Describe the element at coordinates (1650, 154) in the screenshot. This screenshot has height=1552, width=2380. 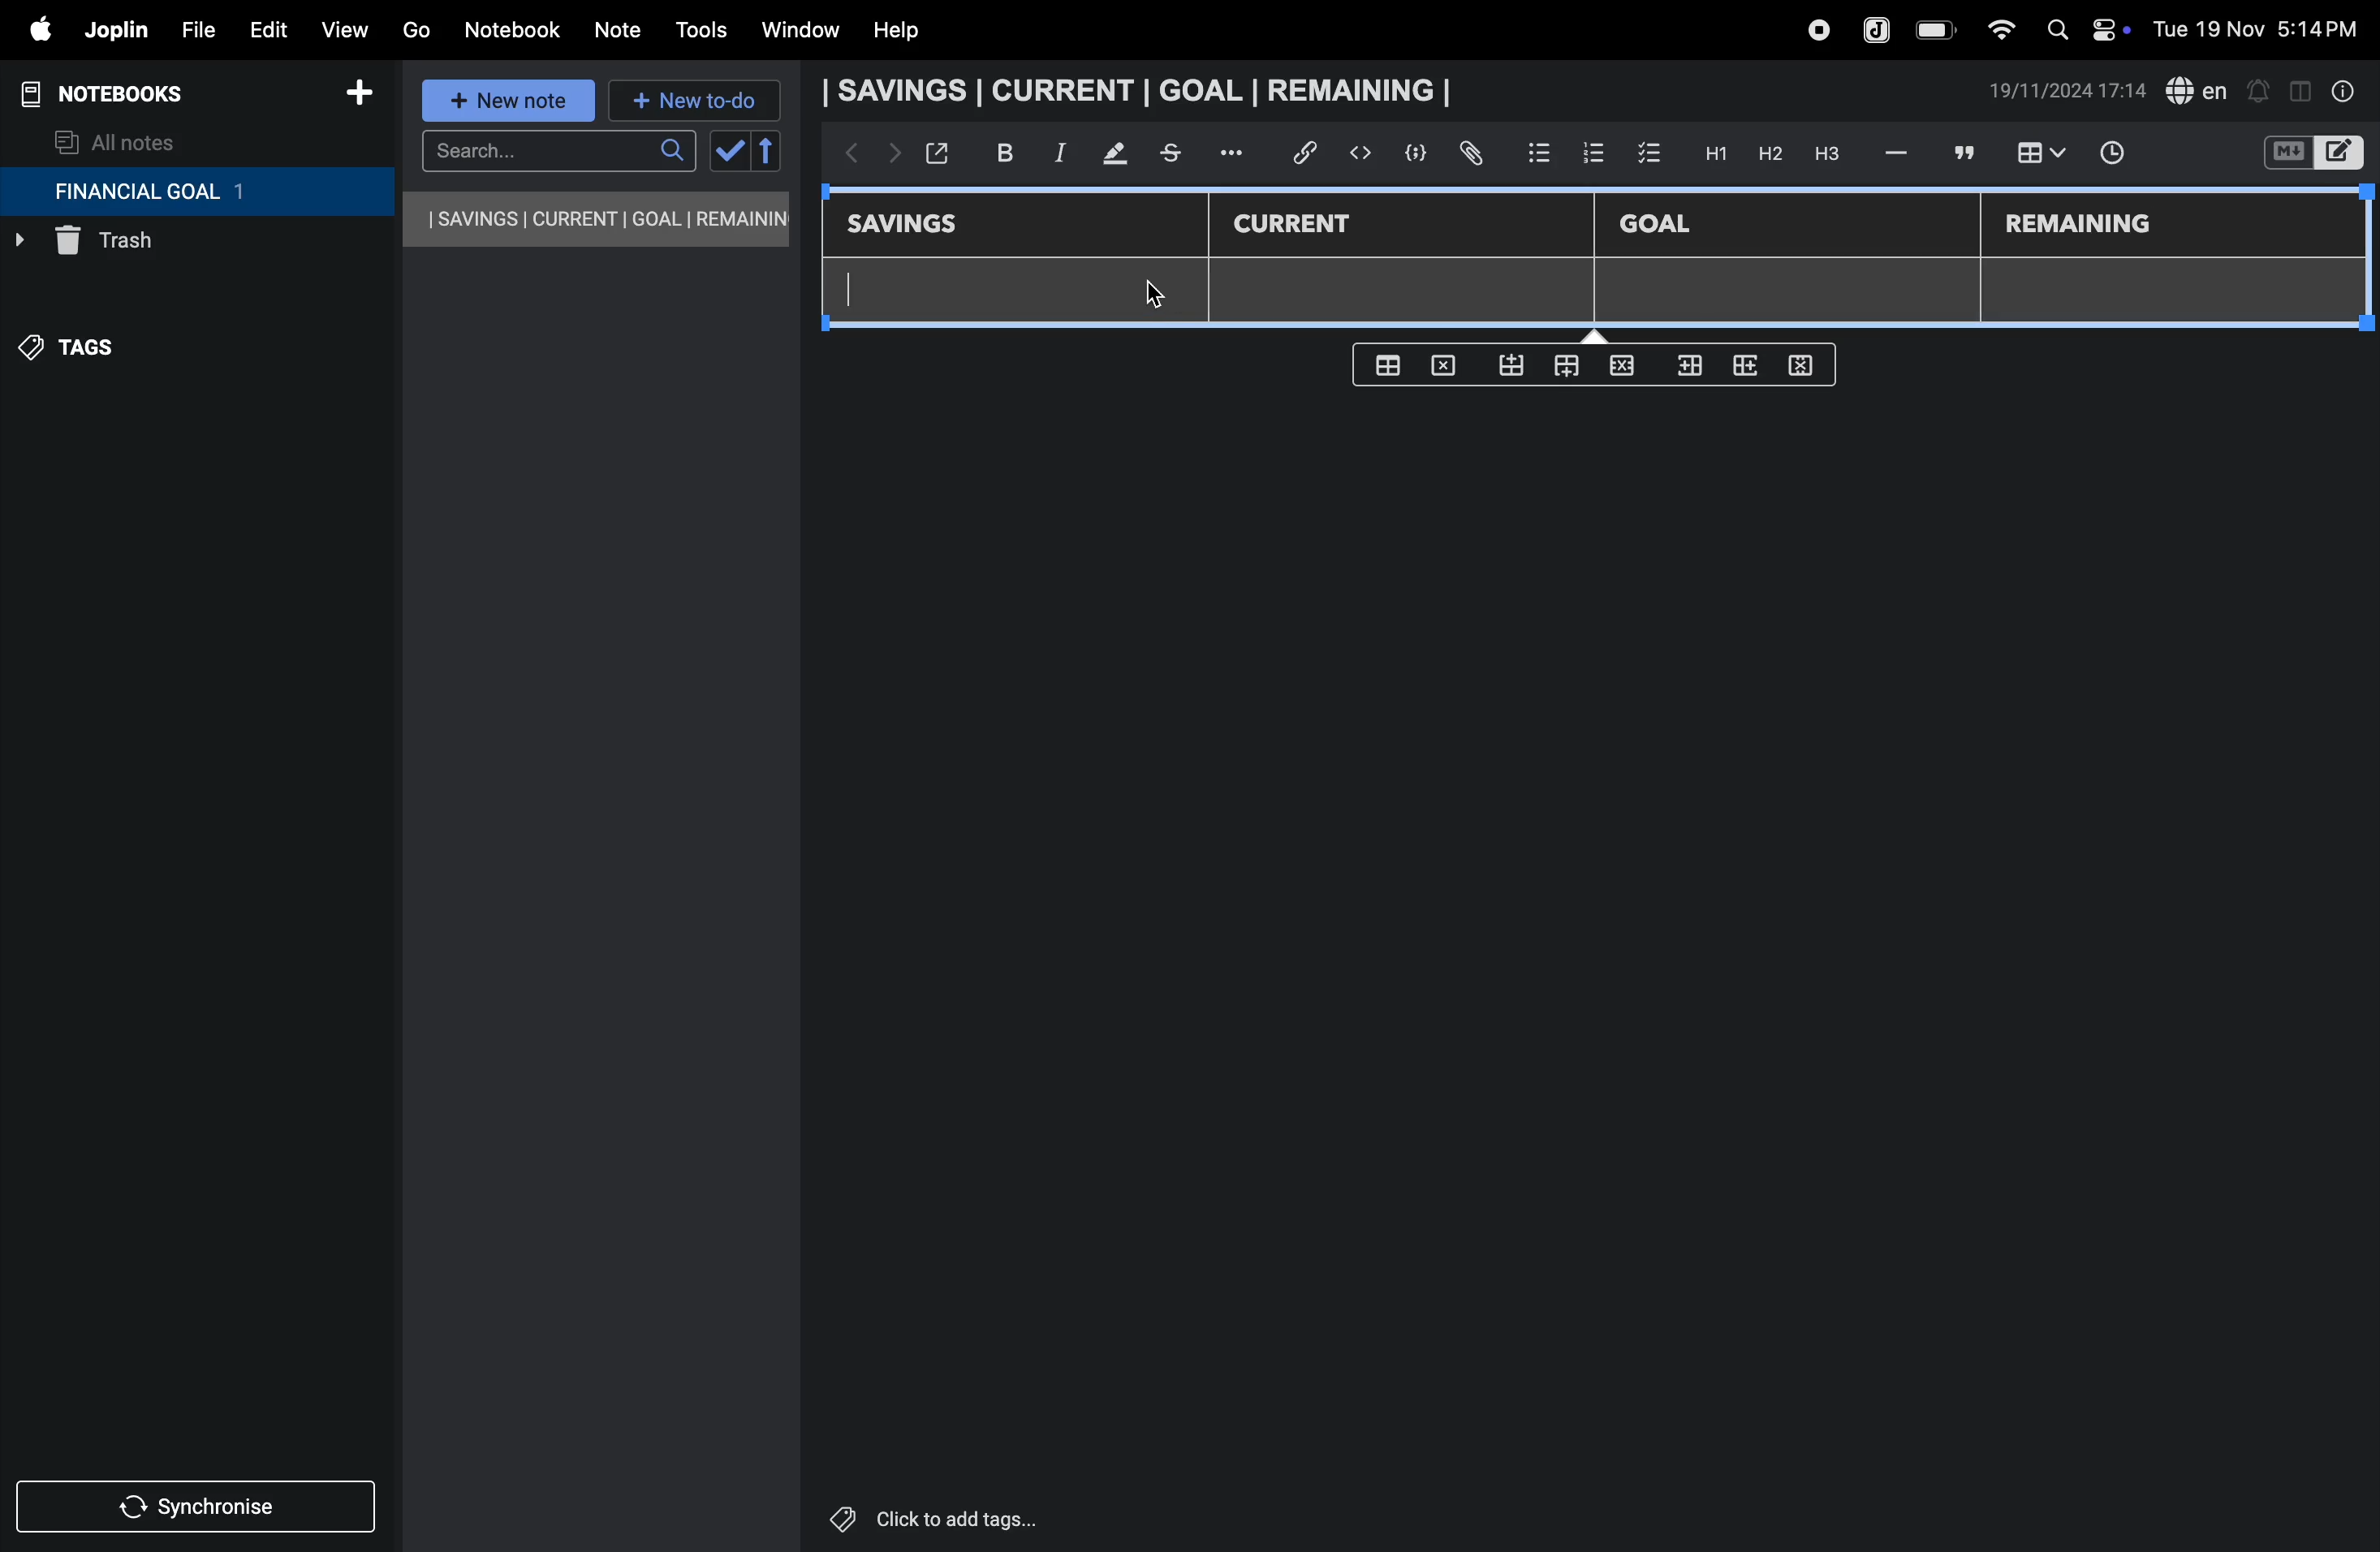
I see `check box` at that location.